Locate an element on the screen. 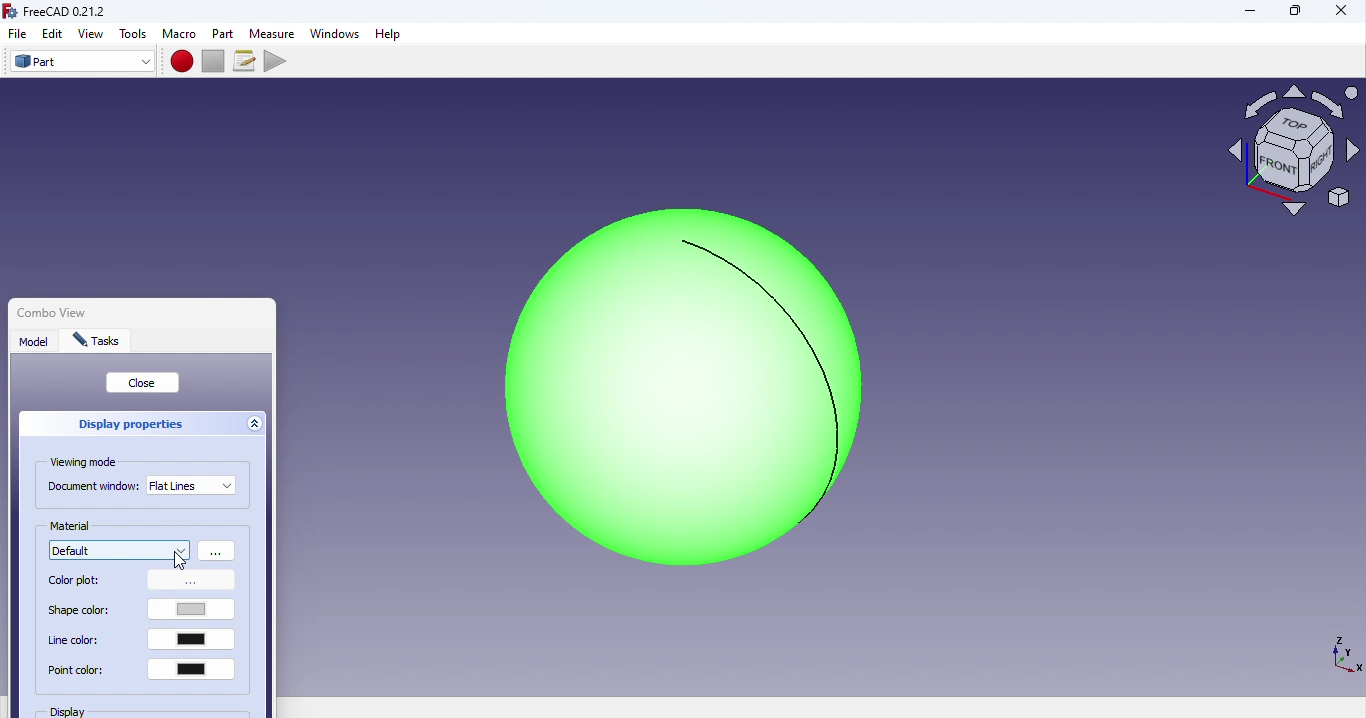 This screenshot has height=718, width=1366. Material is located at coordinates (73, 526).